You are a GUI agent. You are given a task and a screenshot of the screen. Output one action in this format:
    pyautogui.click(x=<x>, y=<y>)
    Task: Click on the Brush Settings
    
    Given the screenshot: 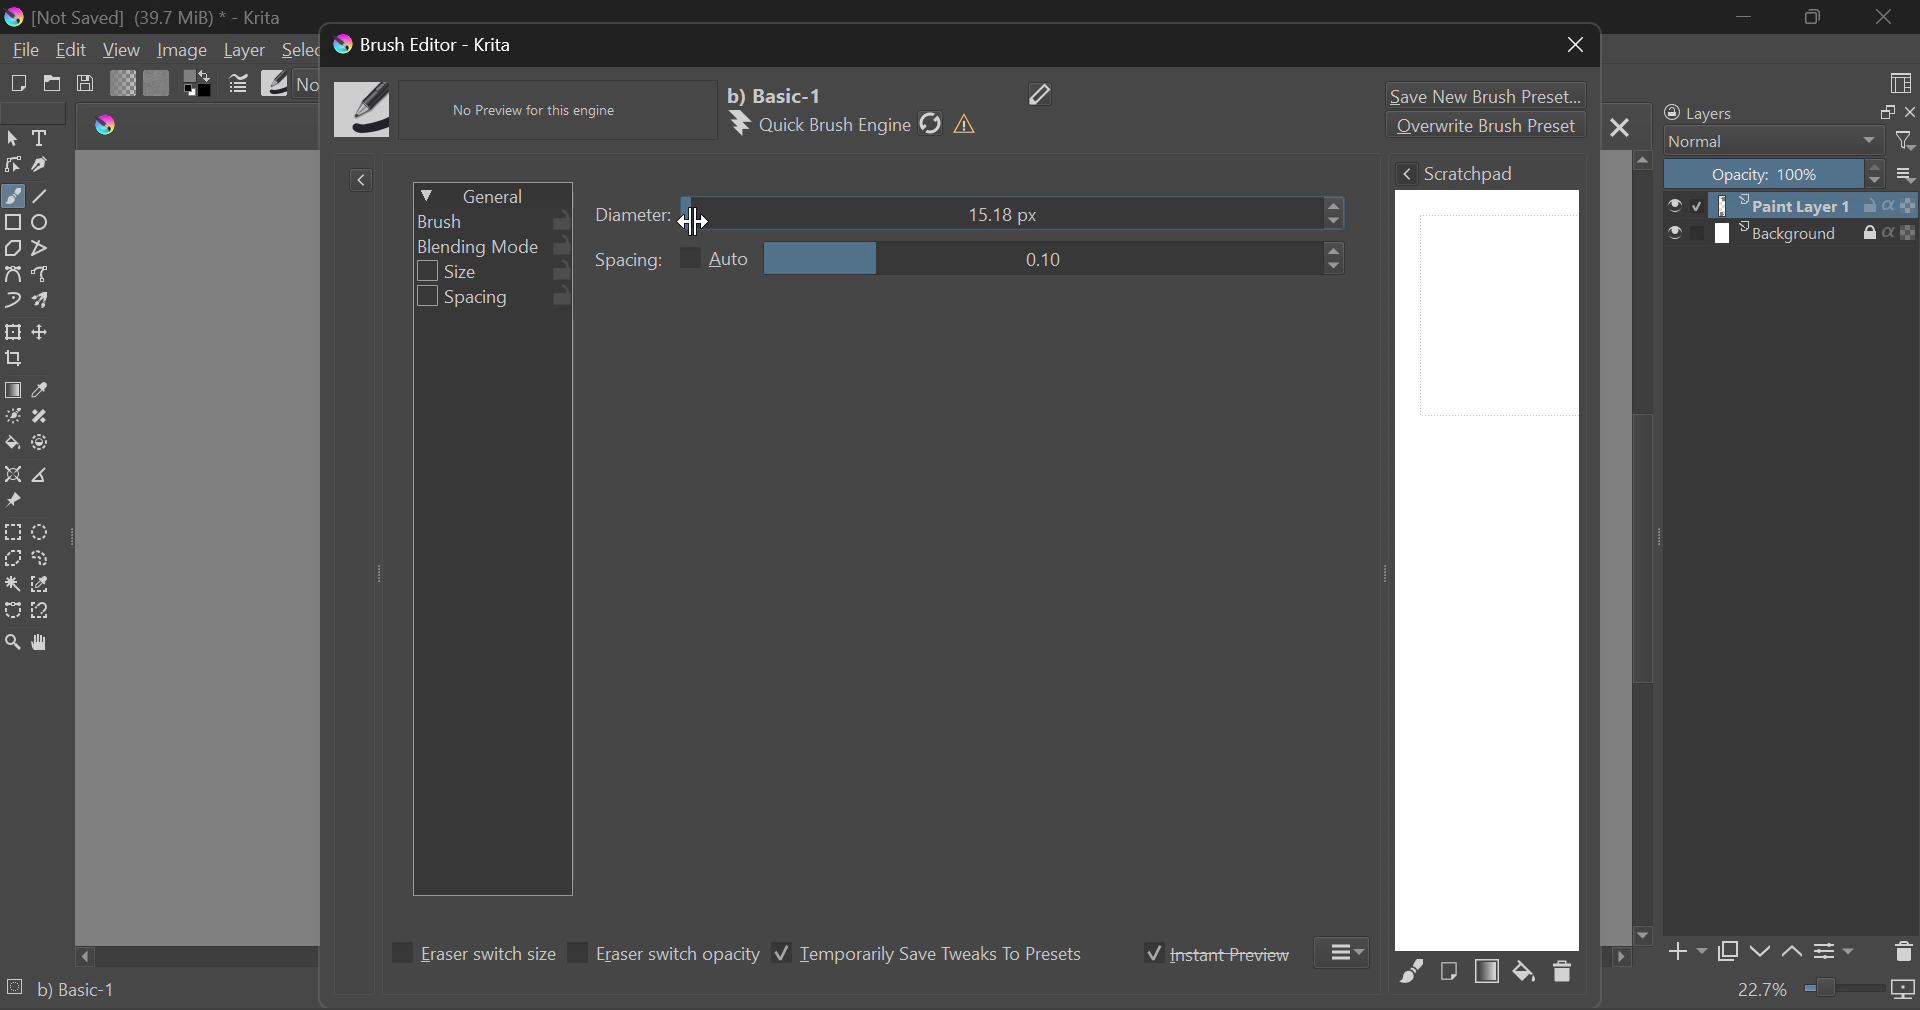 What is the action you would take?
    pyautogui.click(x=239, y=84)
    